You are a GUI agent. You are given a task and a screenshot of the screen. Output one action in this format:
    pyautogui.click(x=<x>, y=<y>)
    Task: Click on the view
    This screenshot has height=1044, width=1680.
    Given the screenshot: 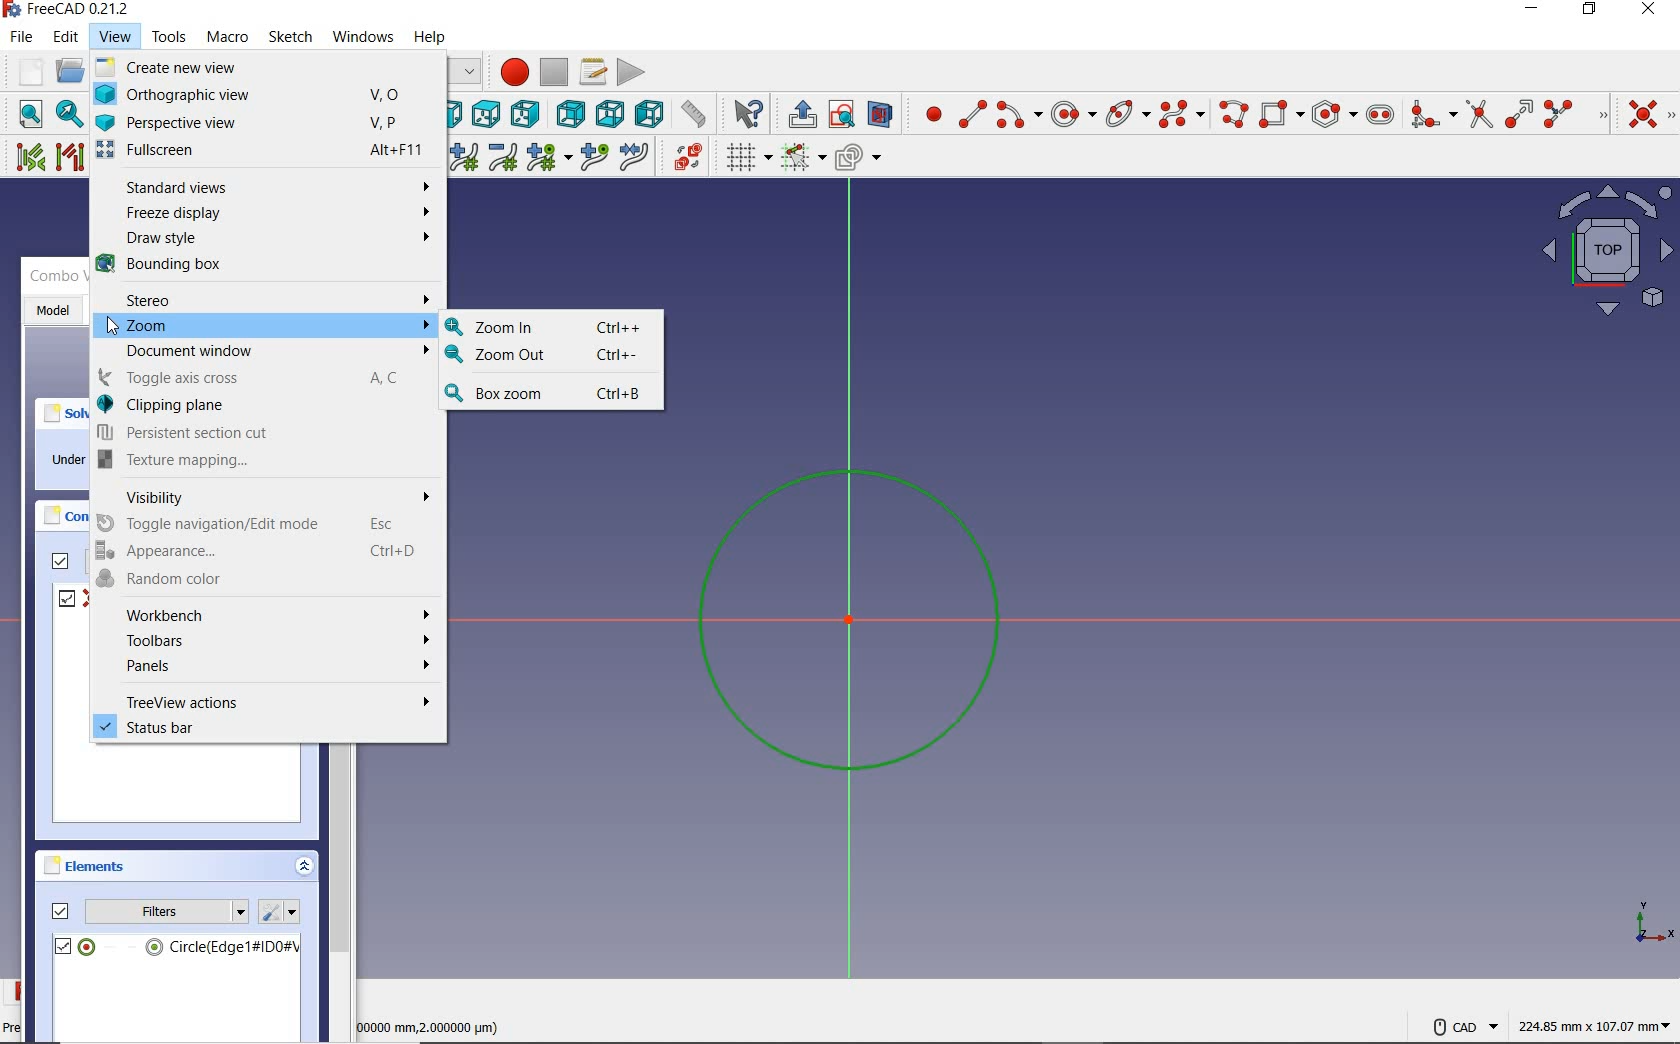 What is the action you would take?
    pyautogui.click(x=114, y=39)
    